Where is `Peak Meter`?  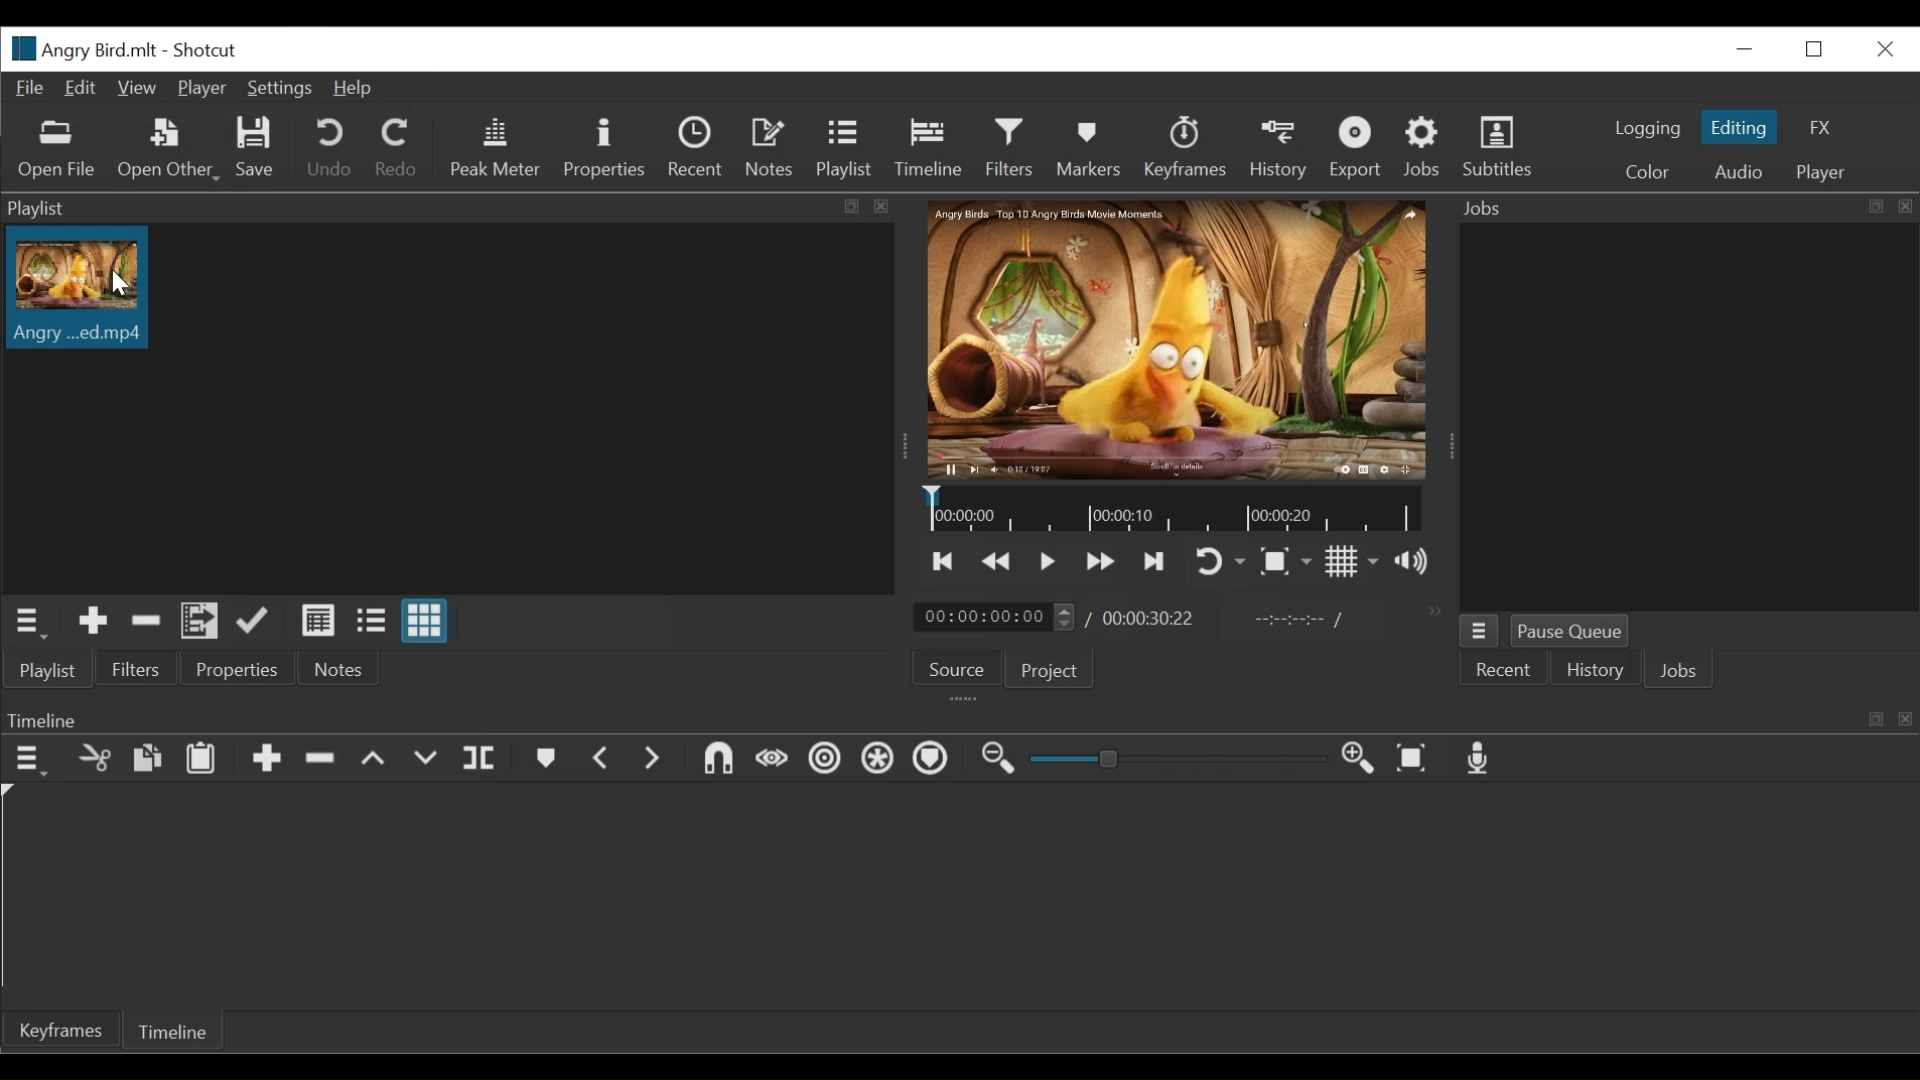
Peak Meter is located at coordinates (497, 147).